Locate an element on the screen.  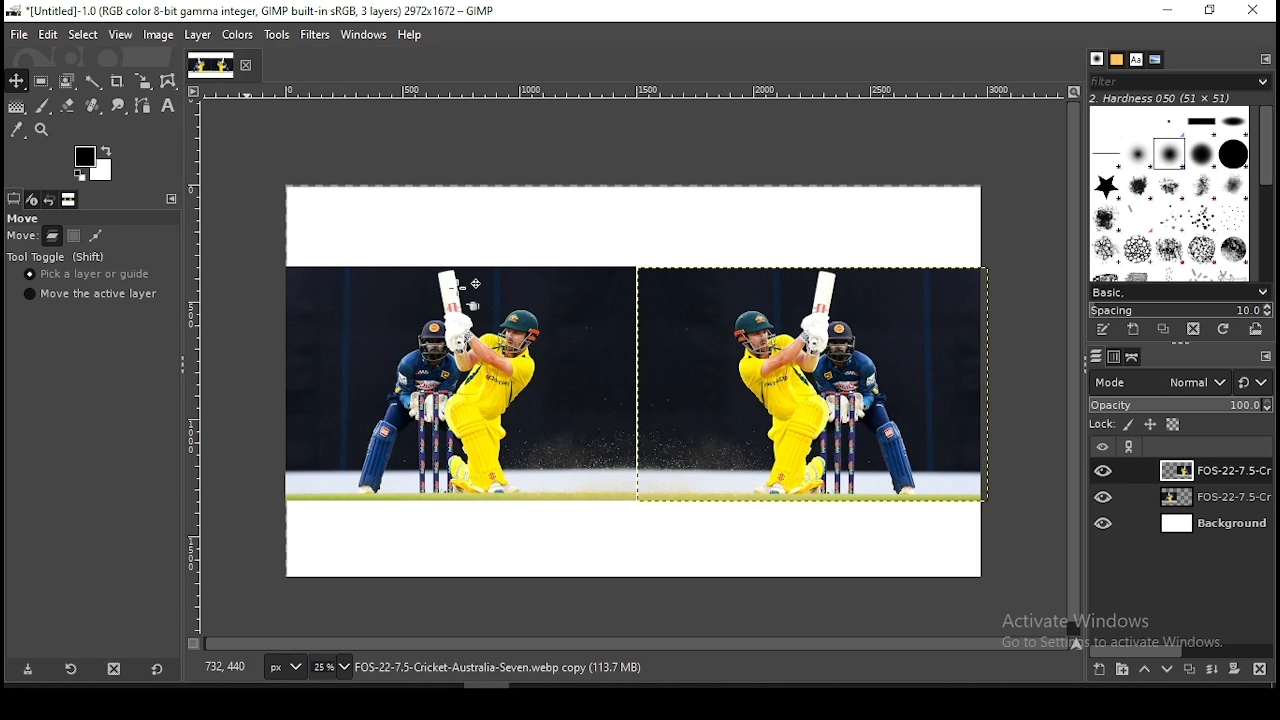
brushes is located at coordinates (1097, 59).